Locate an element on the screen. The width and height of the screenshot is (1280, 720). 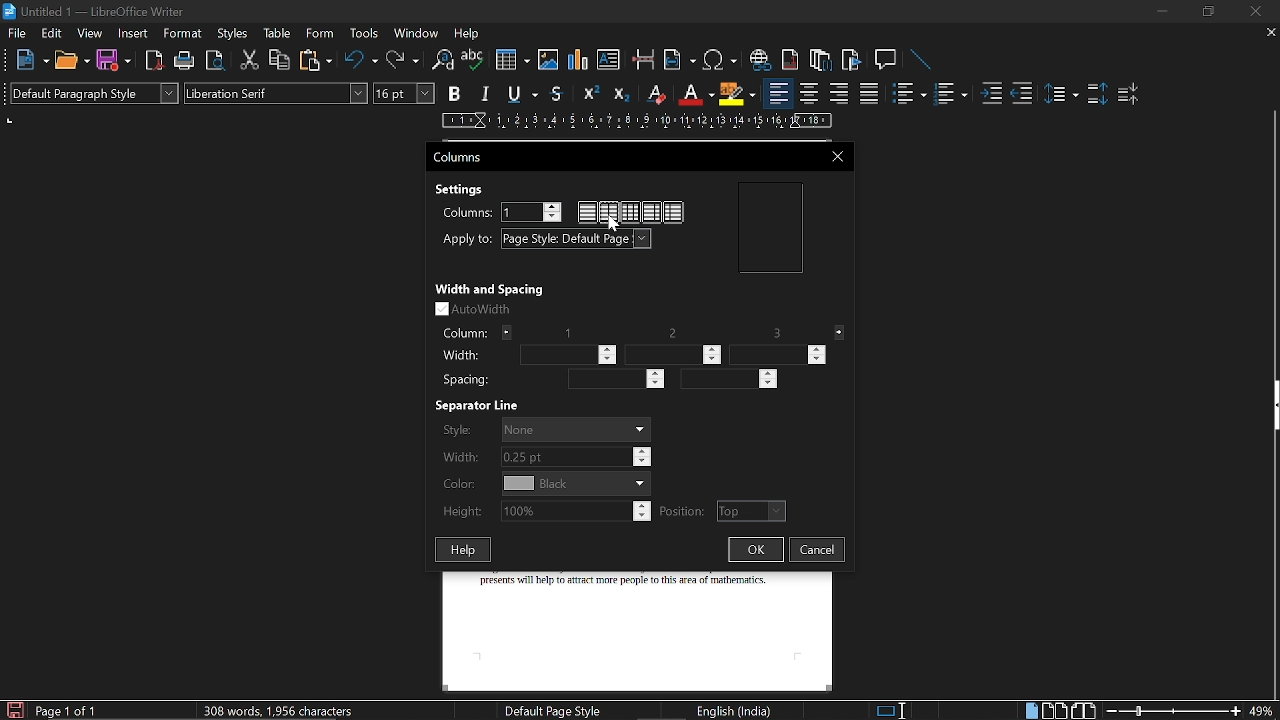
Subscript is located at coordinates (621, 93).